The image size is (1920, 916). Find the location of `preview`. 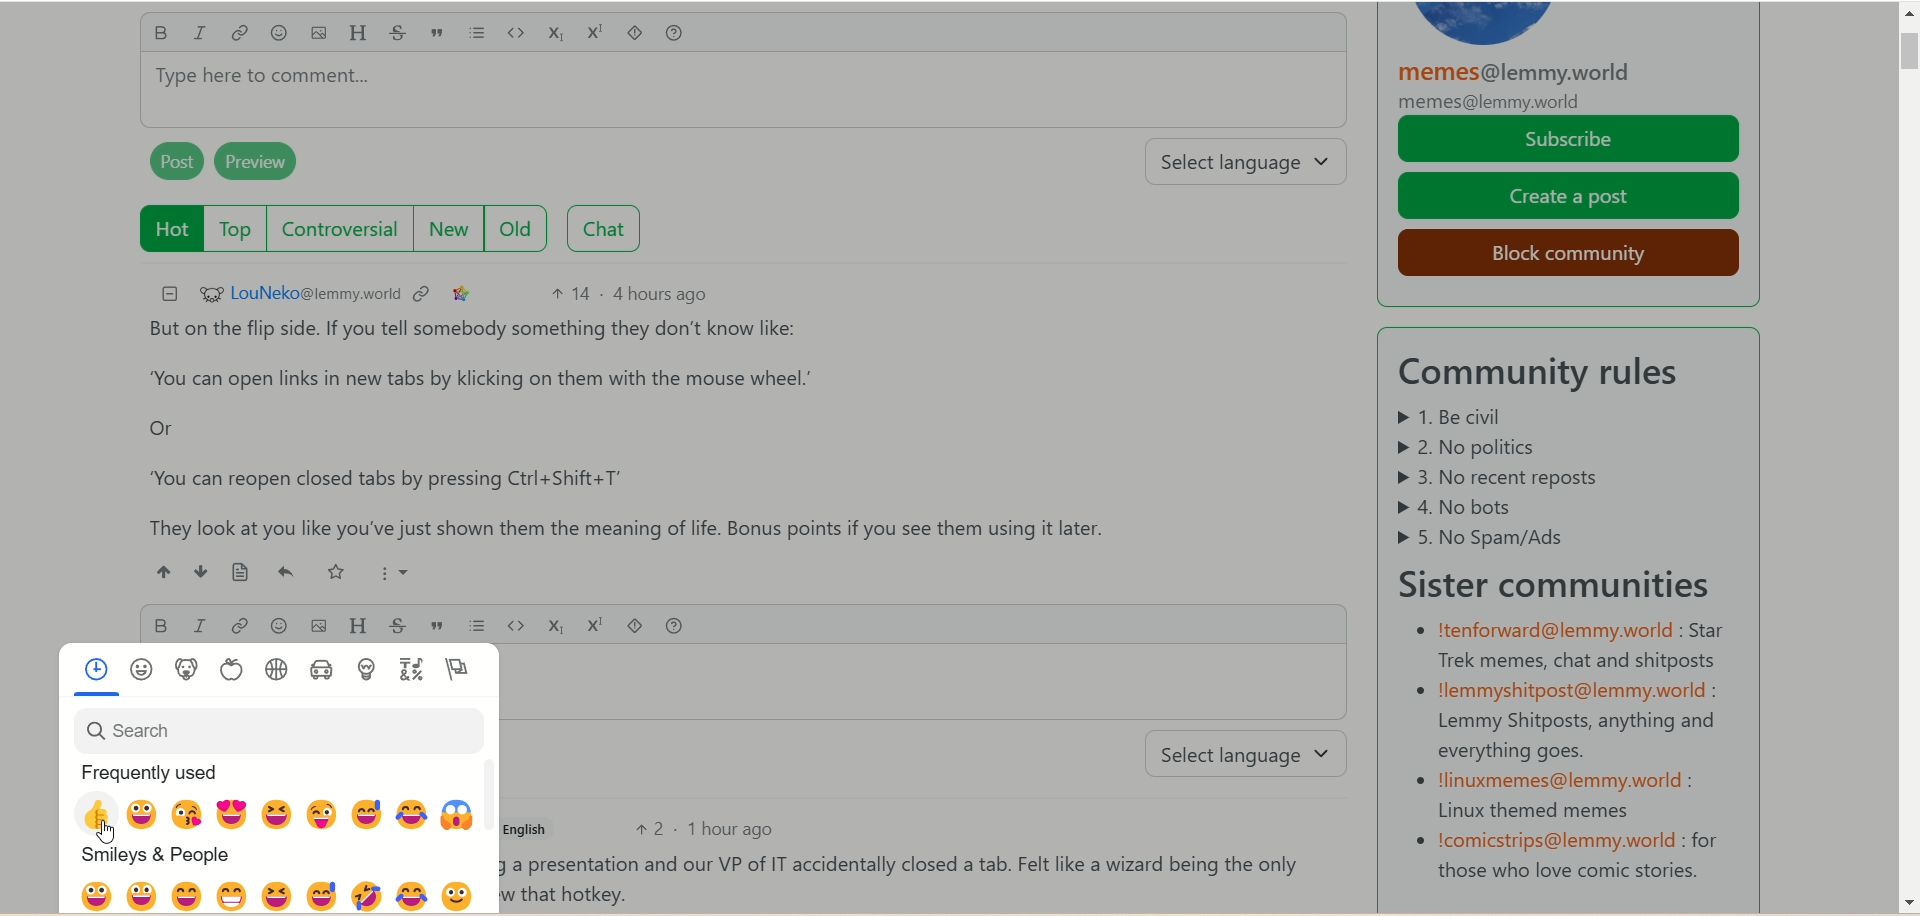

preview is located at coordinates (266, 164).